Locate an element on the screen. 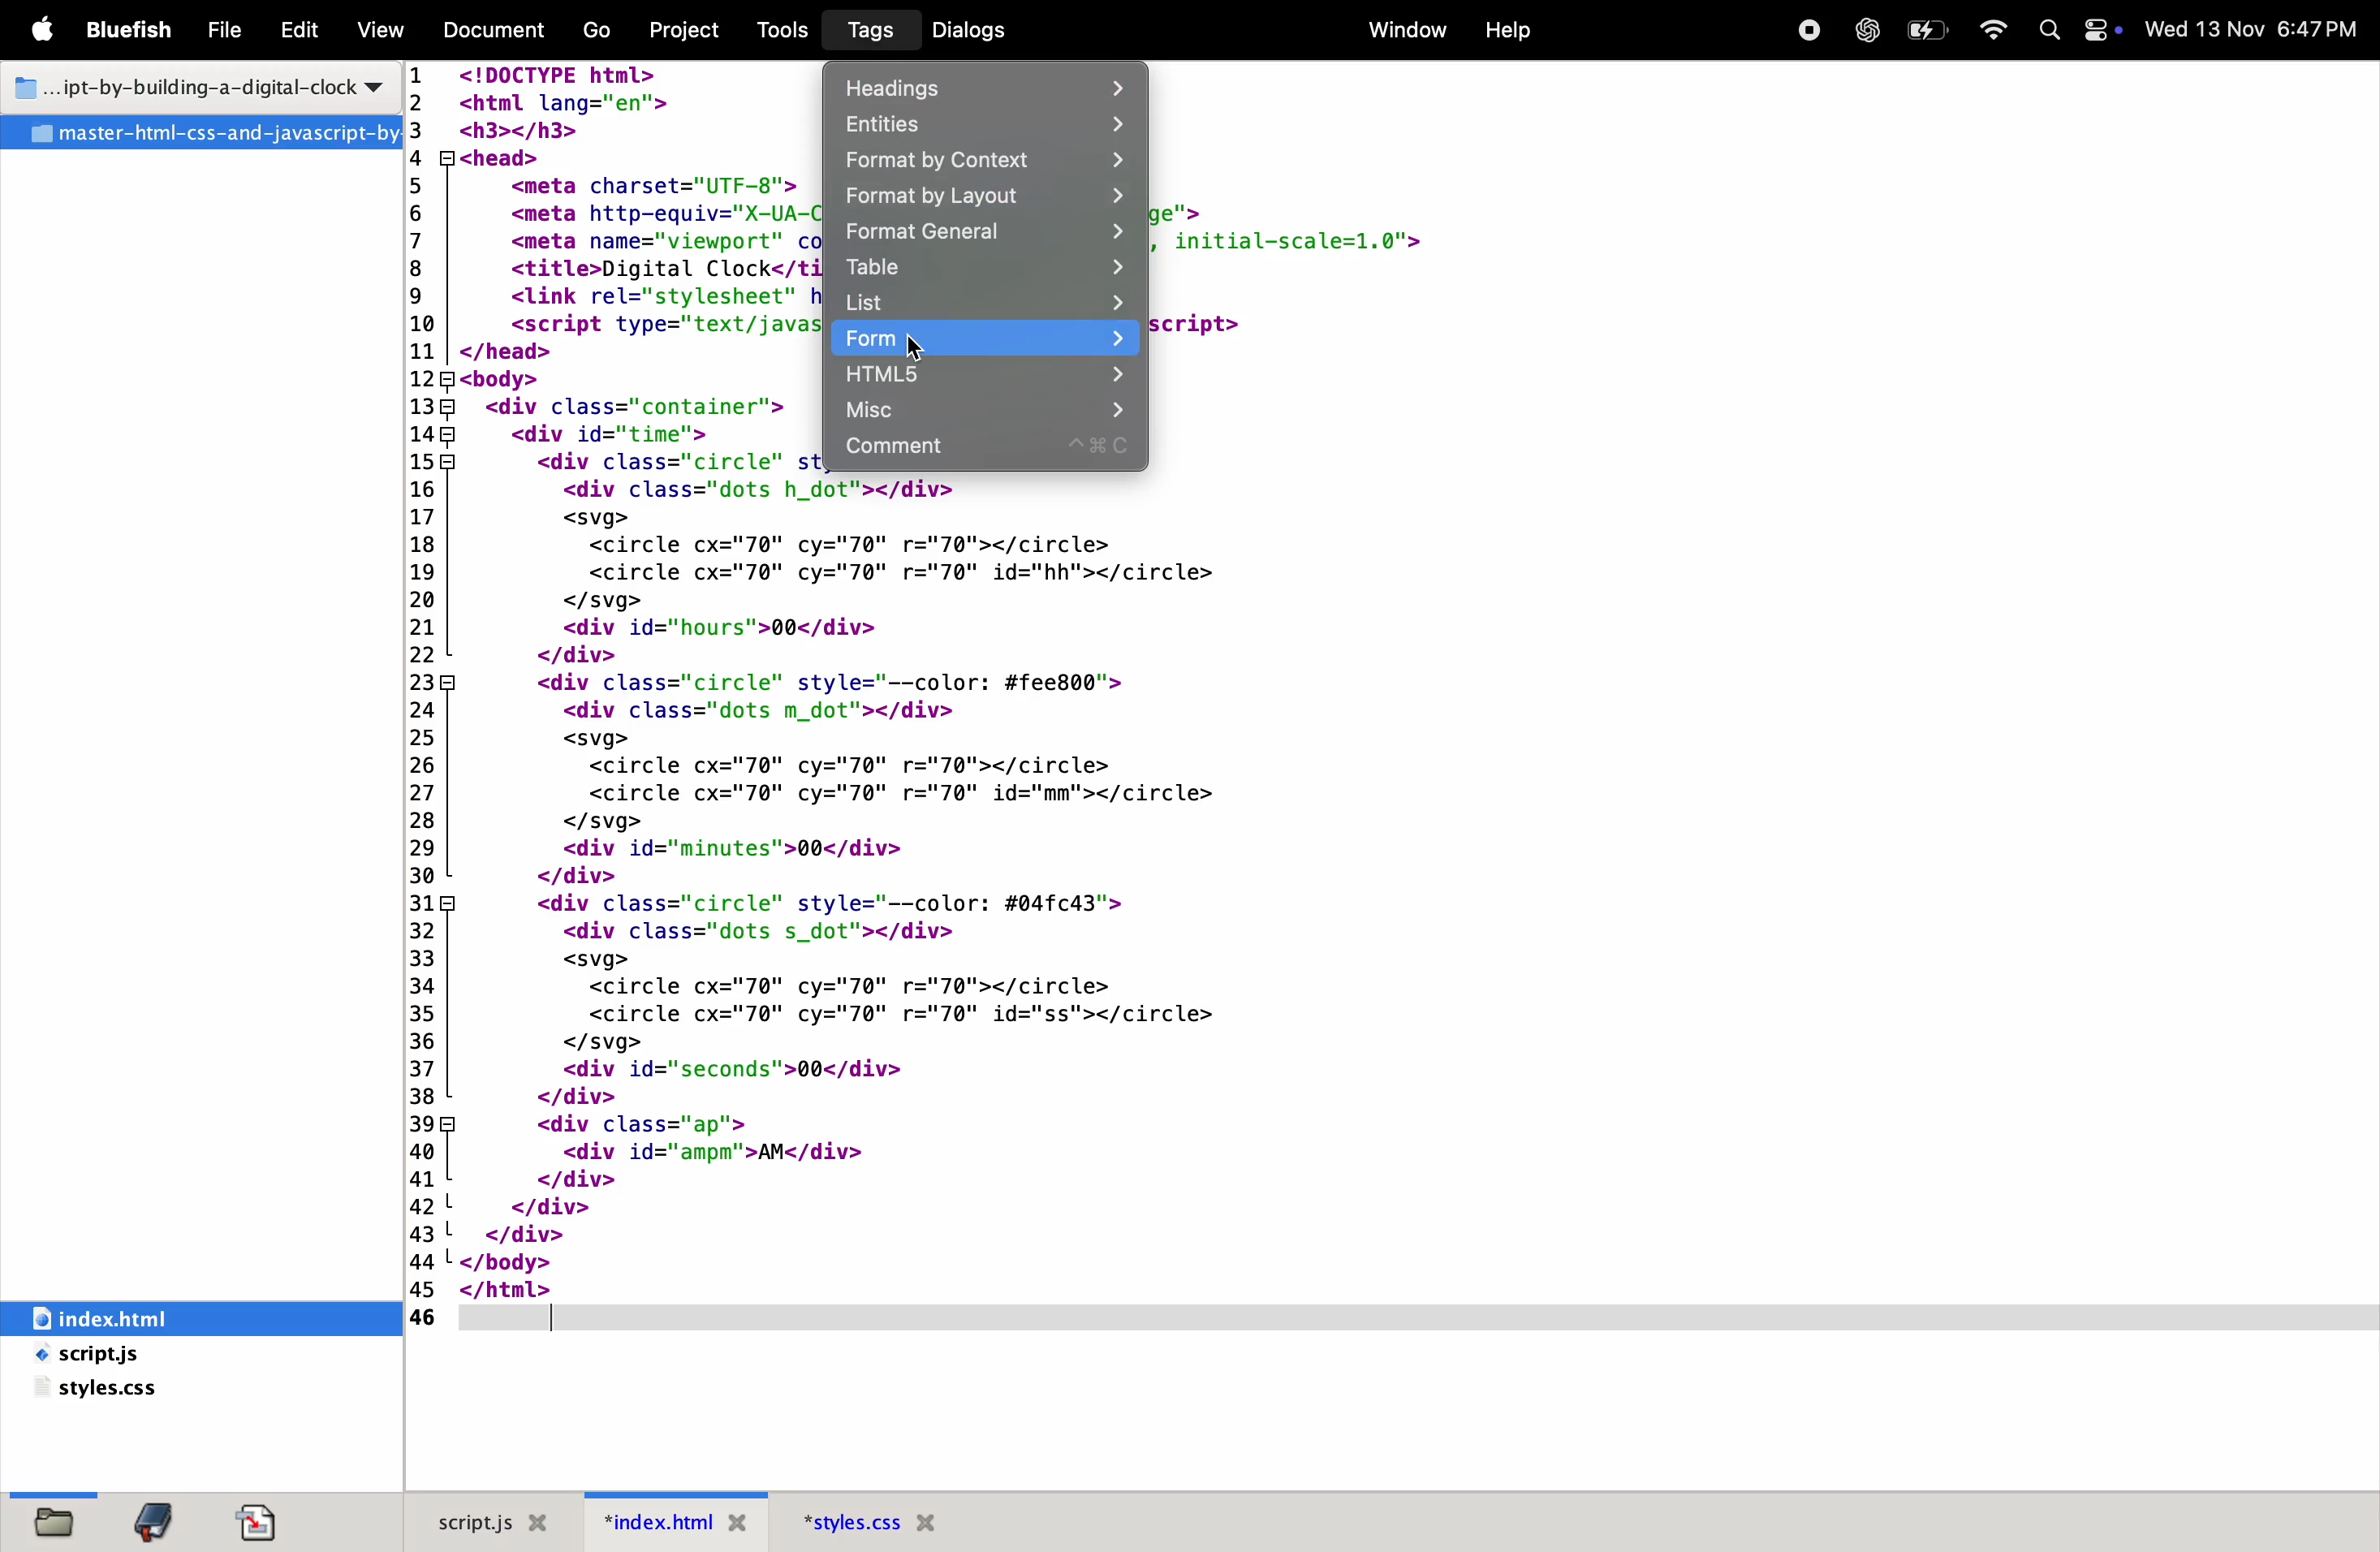  index.html is located at coordinates (654, 1521).